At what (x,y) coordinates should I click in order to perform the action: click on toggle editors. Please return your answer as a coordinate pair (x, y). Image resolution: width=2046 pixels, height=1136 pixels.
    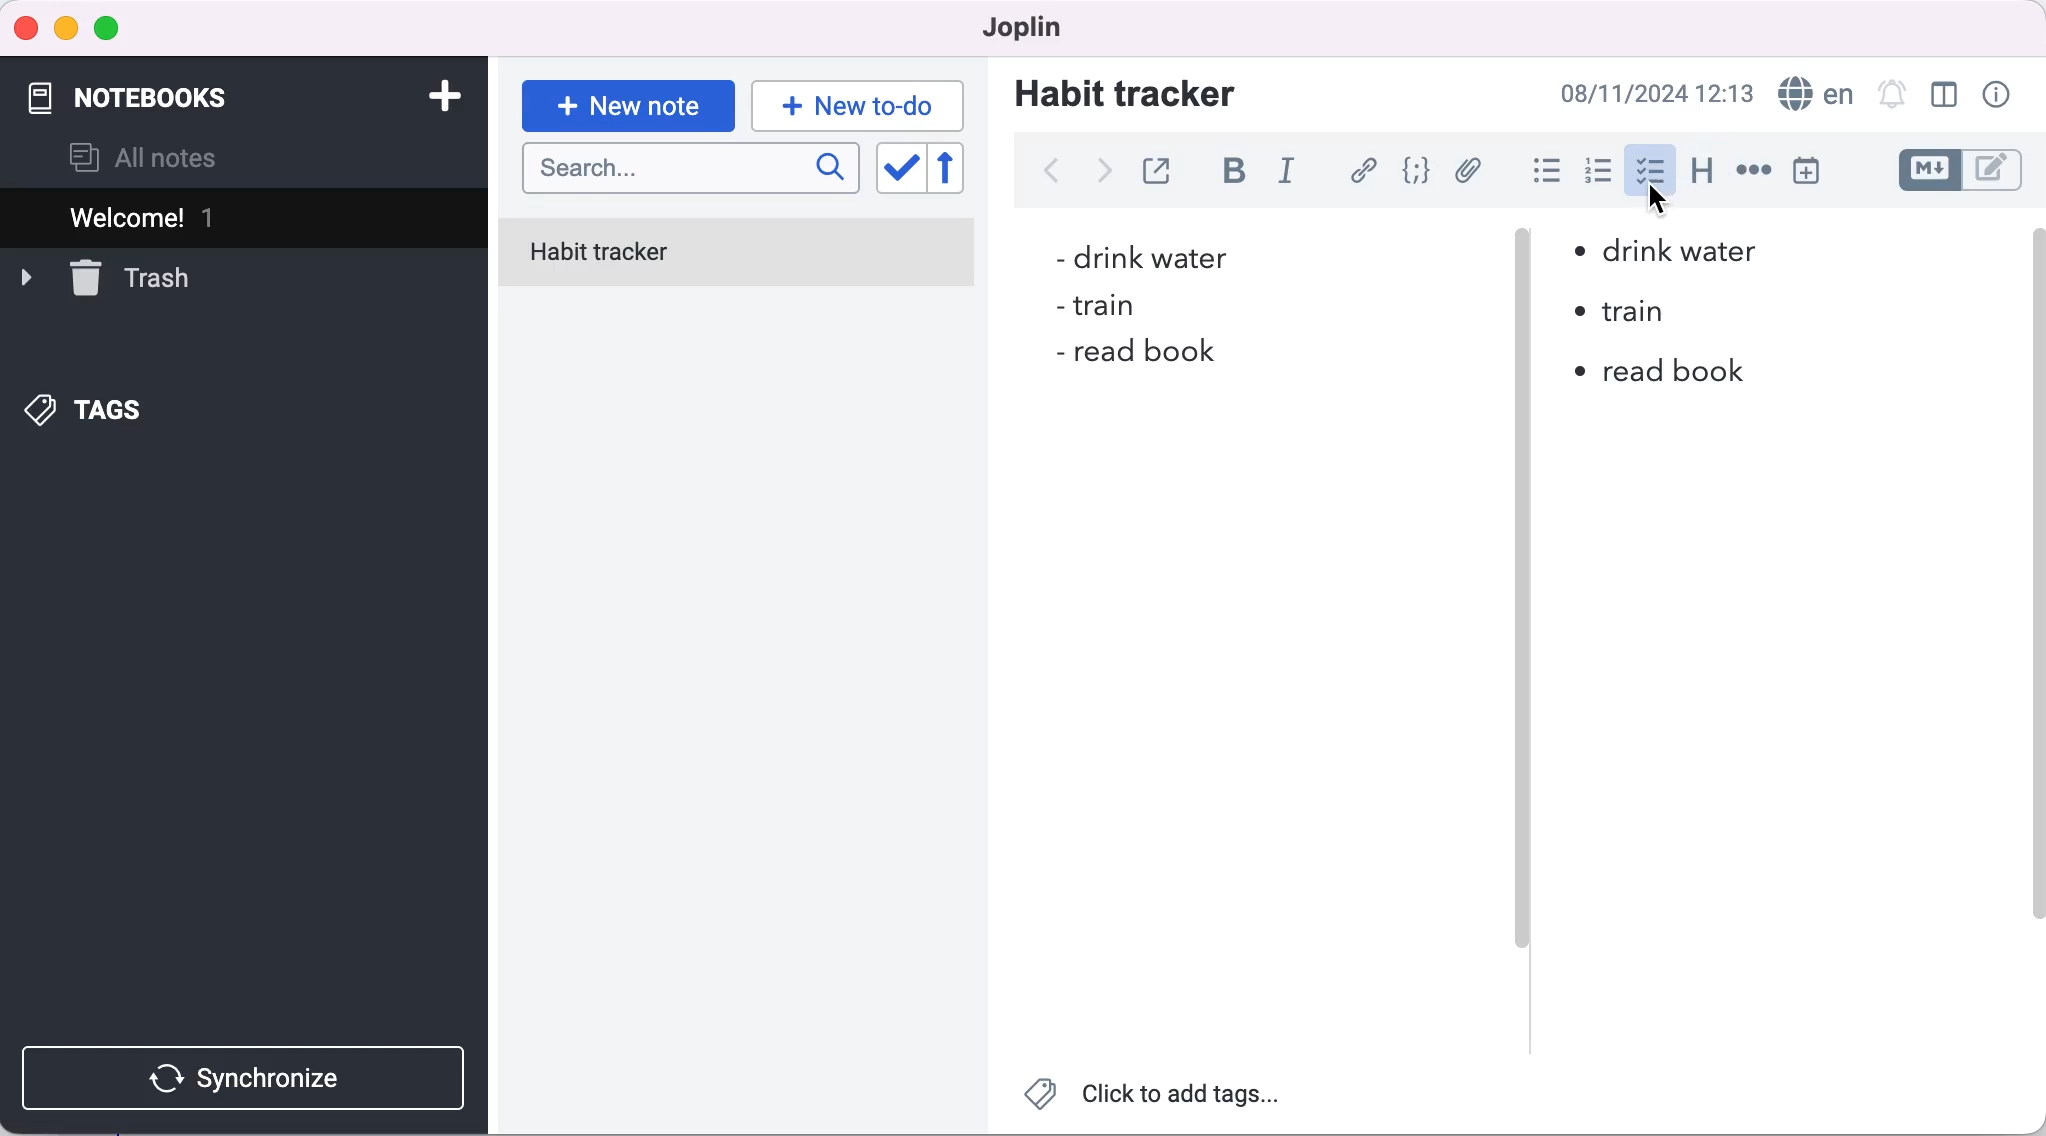
    Looking at the image, I should click on (1964, 170).